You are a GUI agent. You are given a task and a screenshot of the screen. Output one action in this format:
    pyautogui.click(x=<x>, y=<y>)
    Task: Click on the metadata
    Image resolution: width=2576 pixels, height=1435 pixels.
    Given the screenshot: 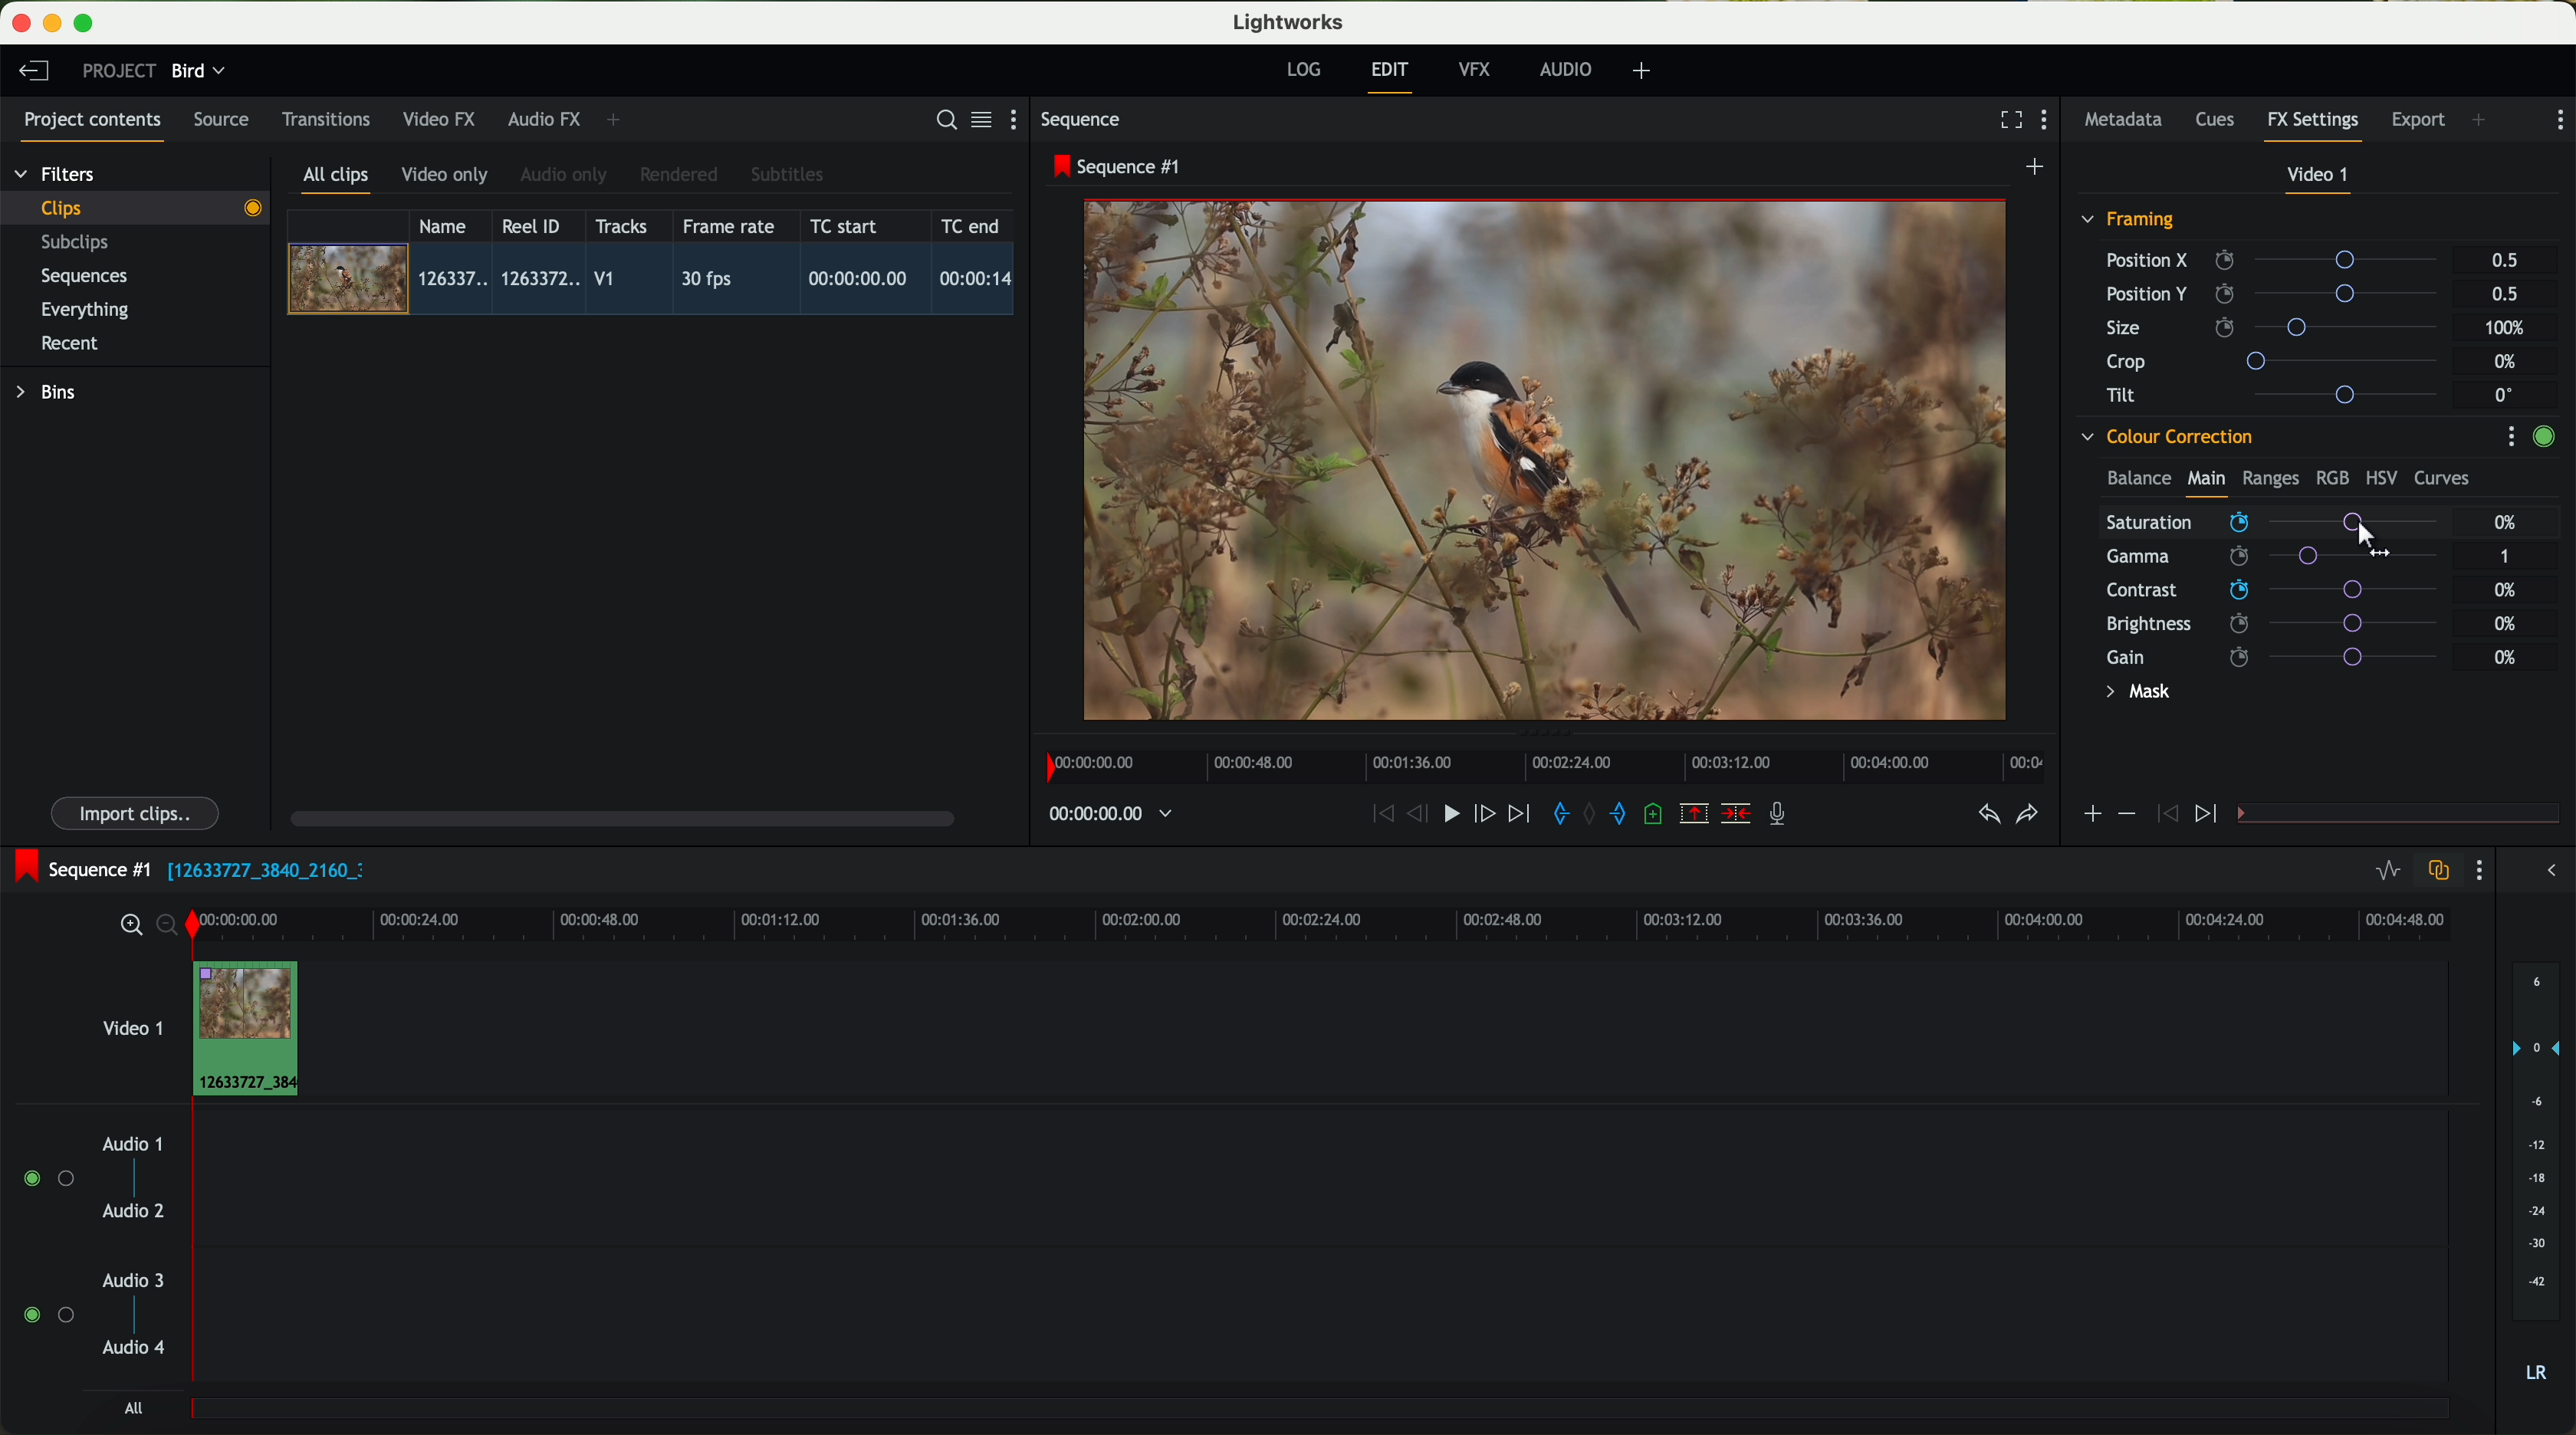 What is the action you would take?
    pyautogui.click(x=2128, y=121)
    